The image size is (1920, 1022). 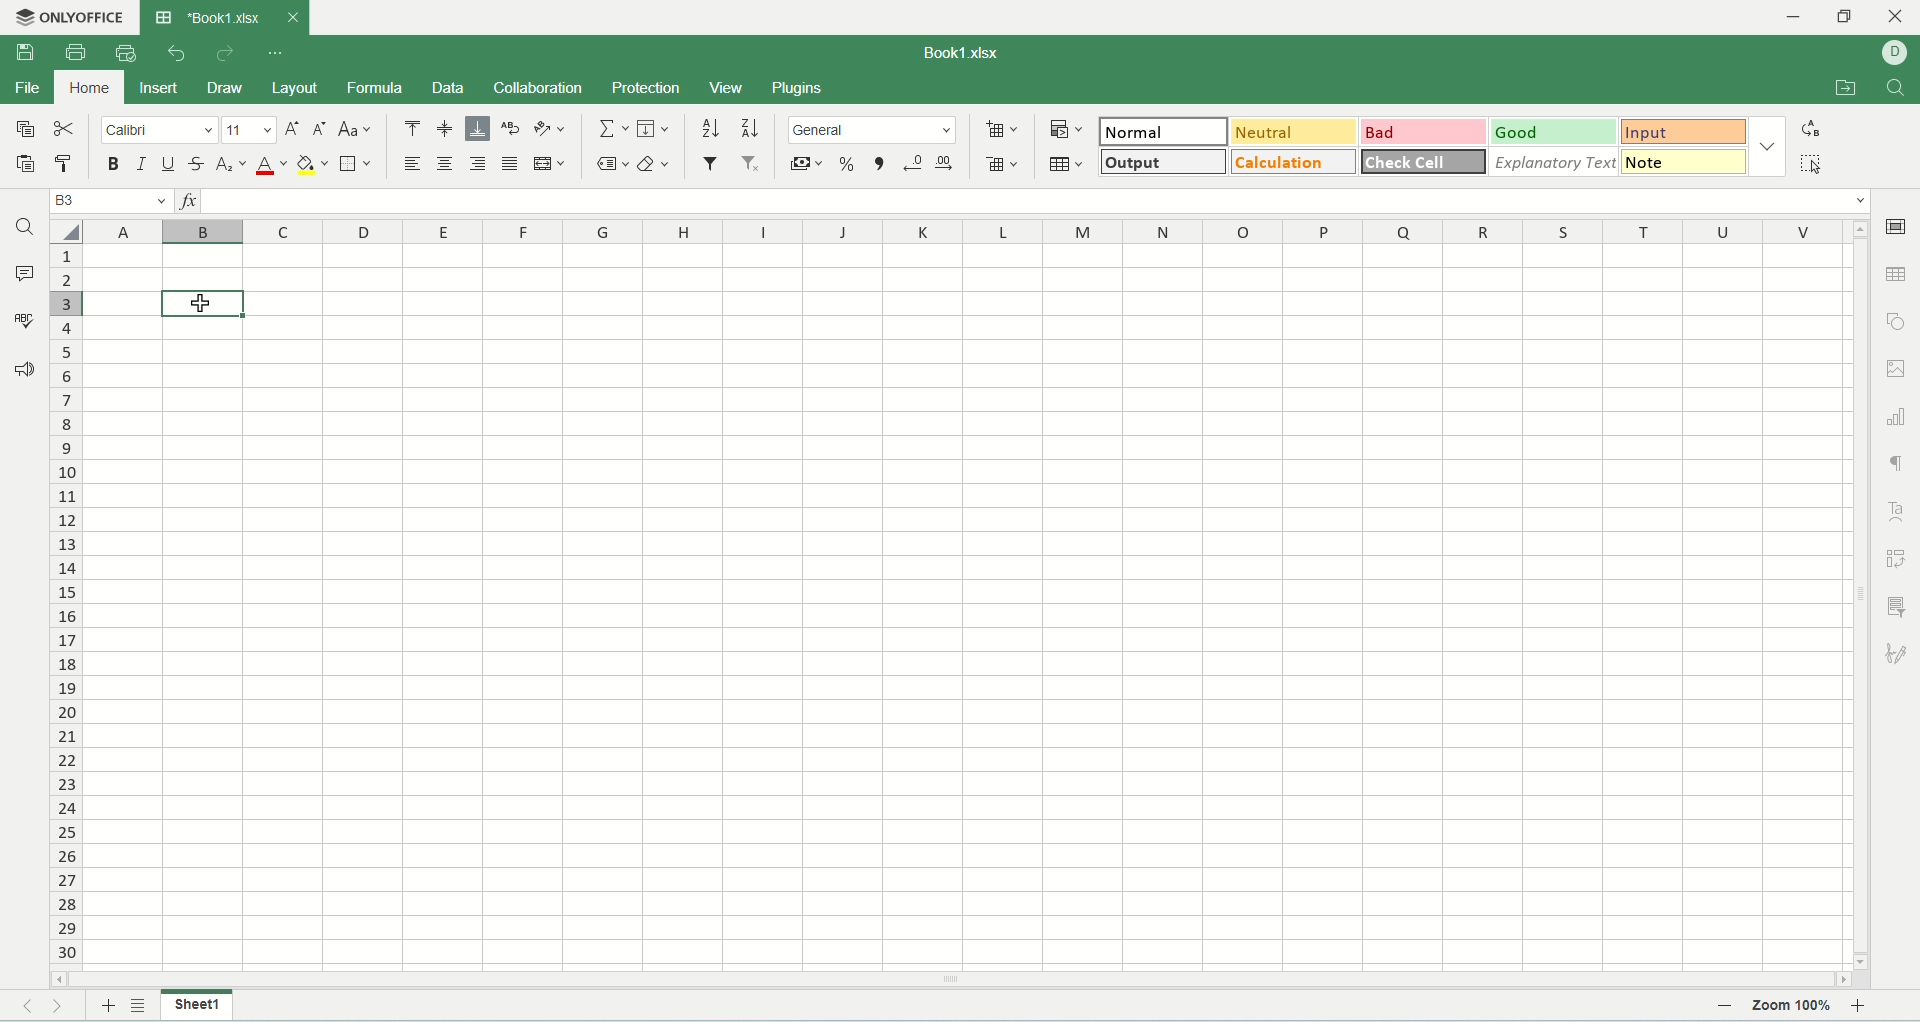 What do you see at coordinates (319, 130) in the screenshot?
I see `decrease font size` at bounding box center [319, 130].